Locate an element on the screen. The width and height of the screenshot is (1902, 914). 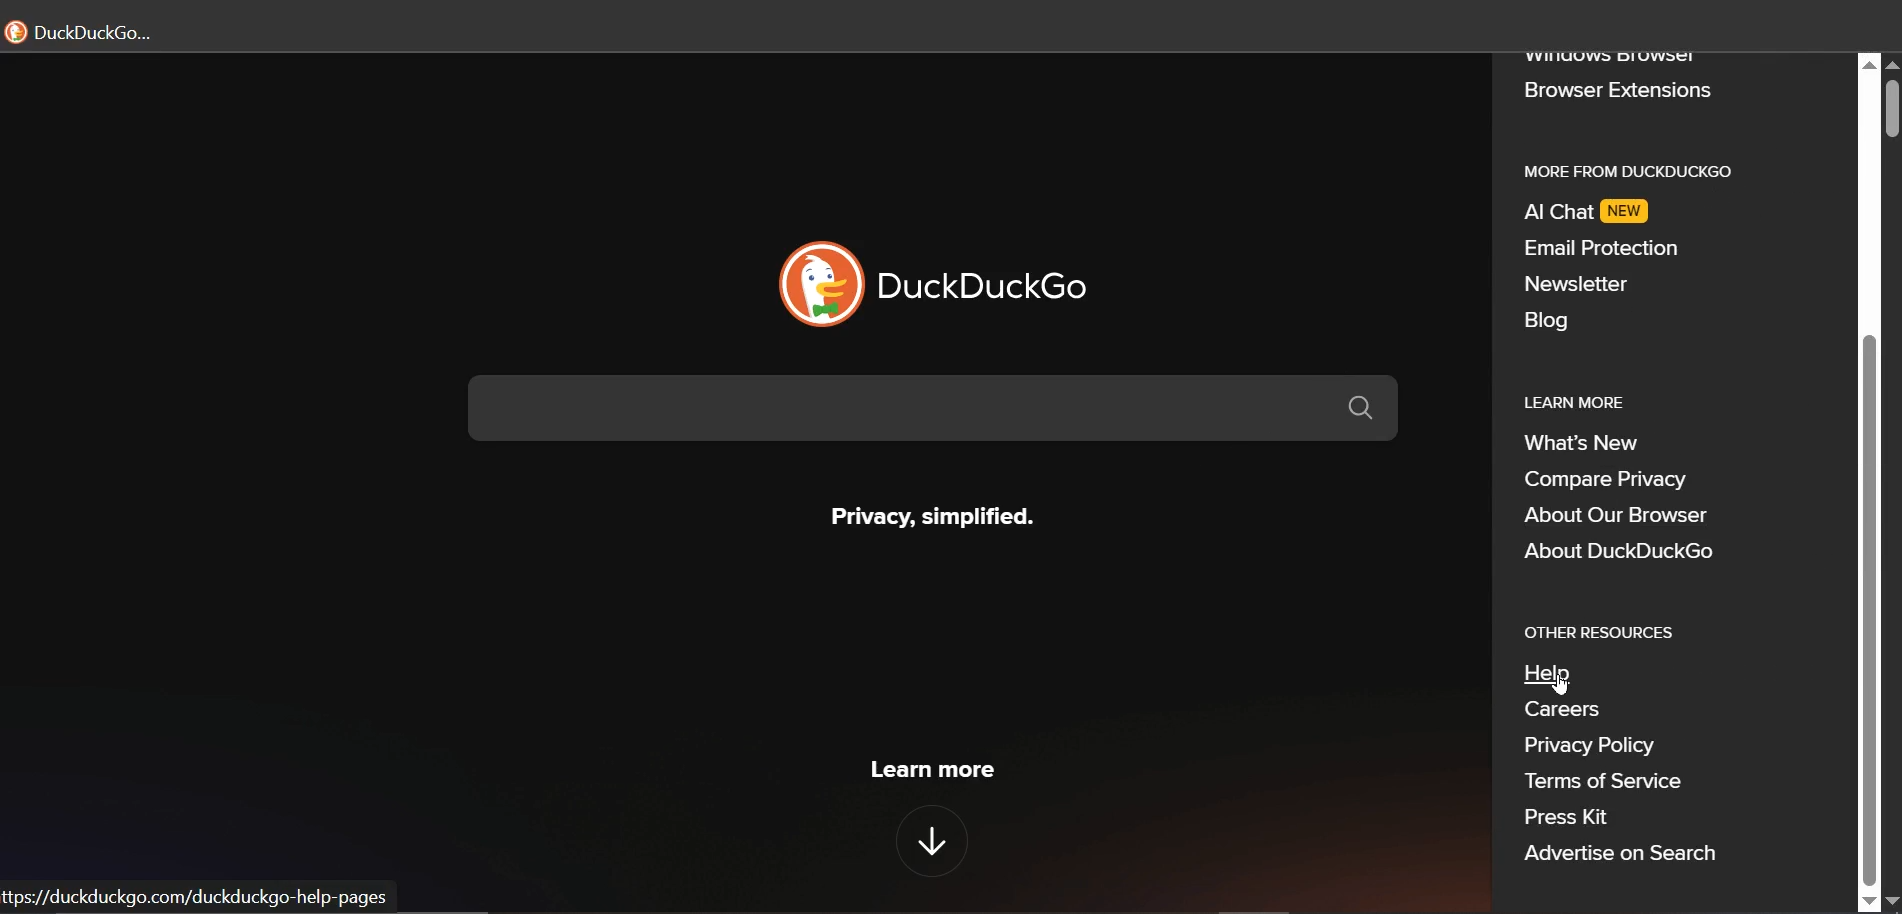
Windows Browser is located at coordinates (1612, 59).